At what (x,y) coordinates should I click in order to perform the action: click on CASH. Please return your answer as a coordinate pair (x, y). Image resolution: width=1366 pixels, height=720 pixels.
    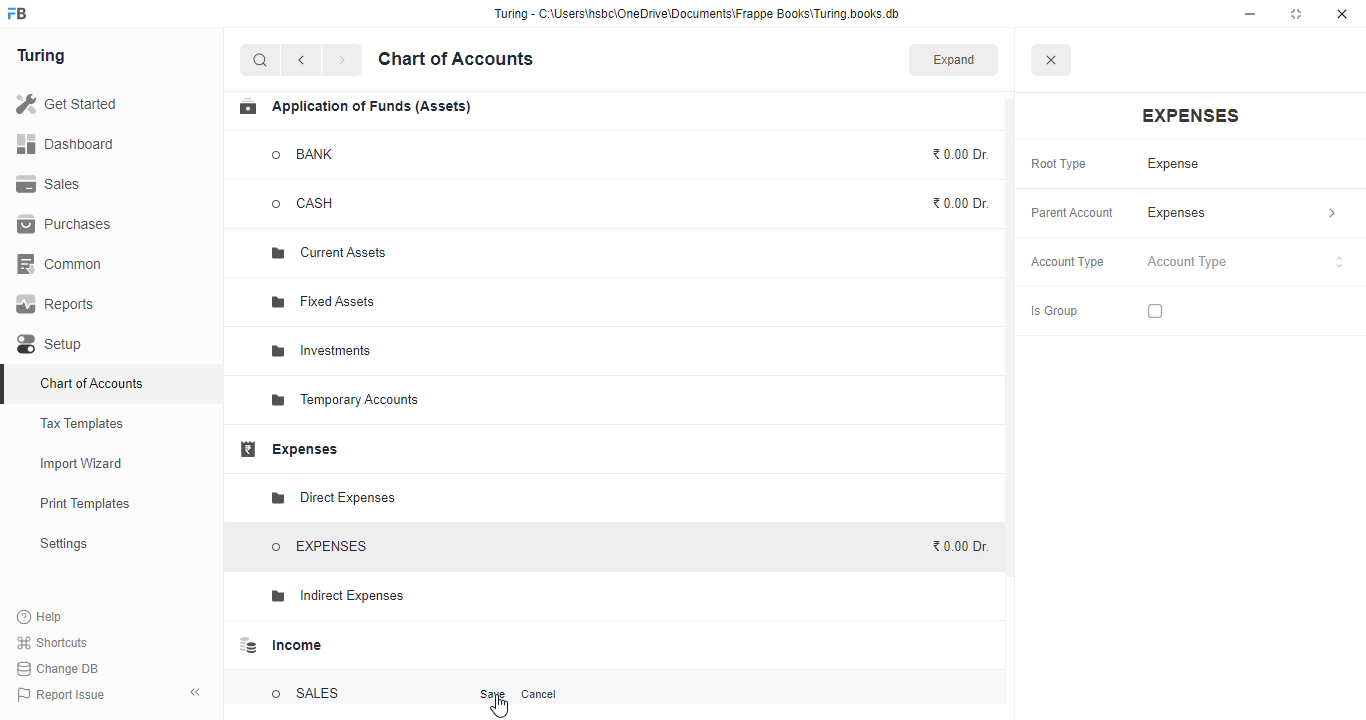
    Looking at the image, I should click on (322, 204).